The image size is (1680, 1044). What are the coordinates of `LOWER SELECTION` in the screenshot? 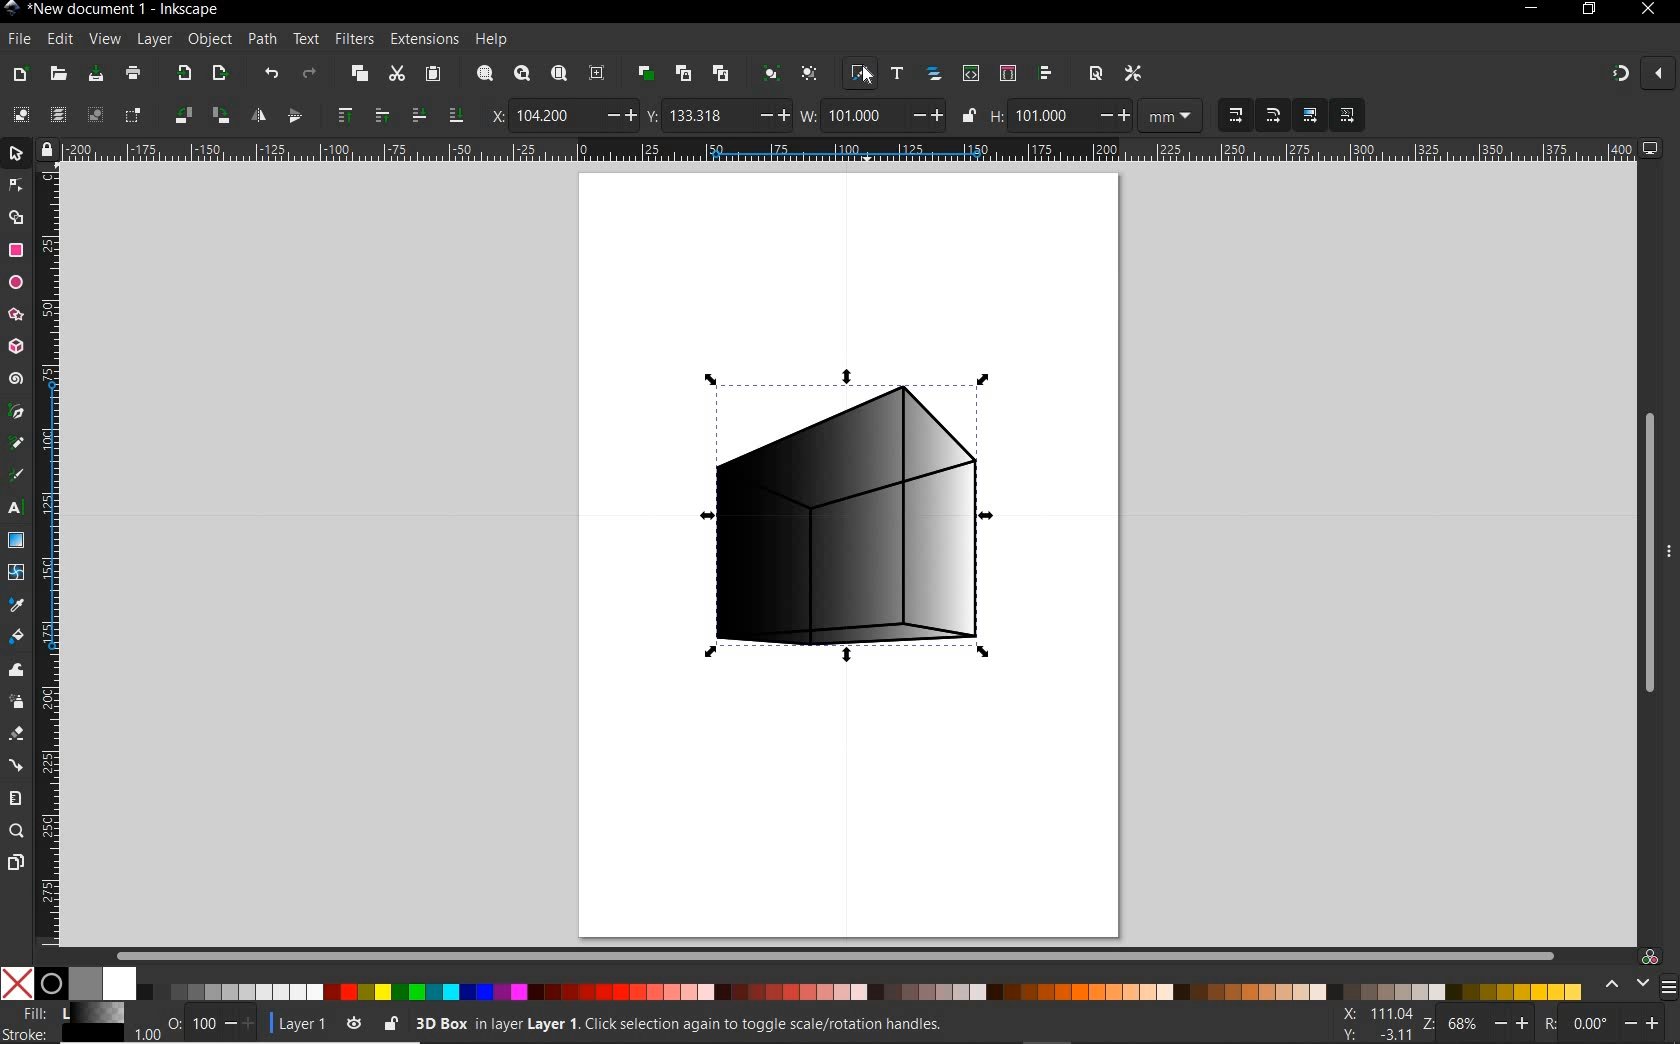 It's located at (455, 114).